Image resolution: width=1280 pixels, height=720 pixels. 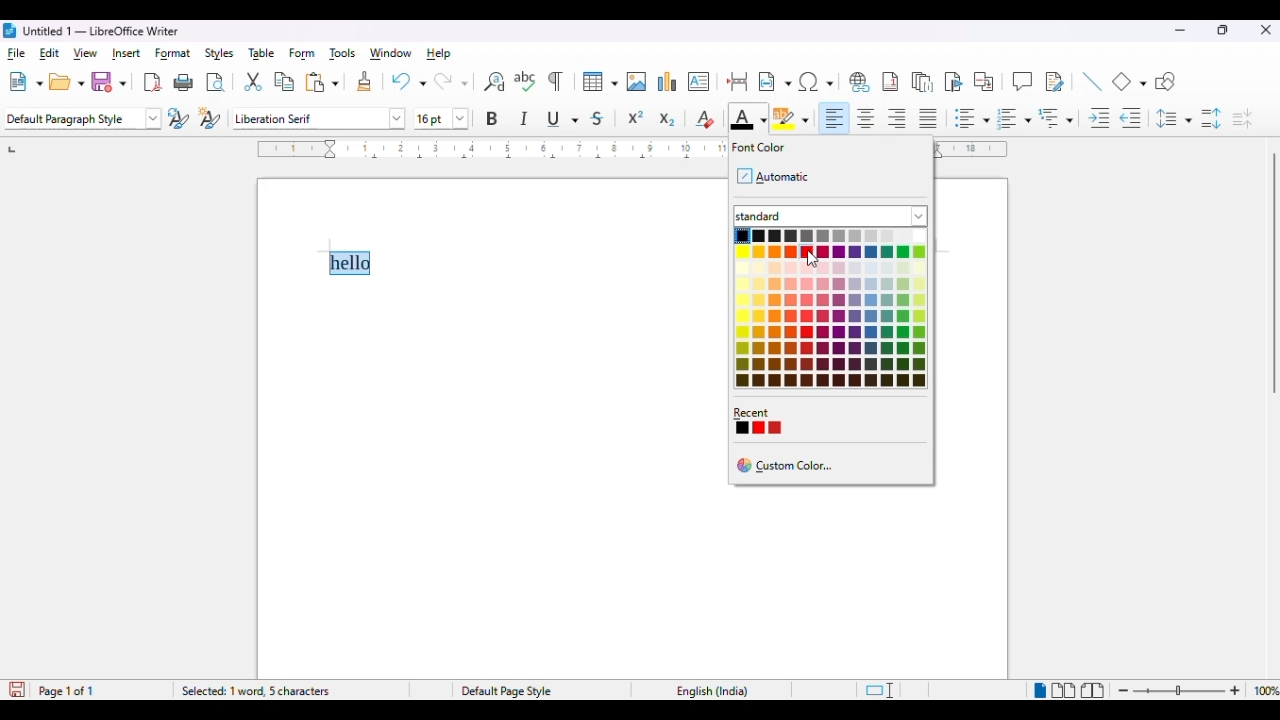 What do you see at coordinates (15, 53) in the screenshot?
I see `file` at bounding box center [15, 53].